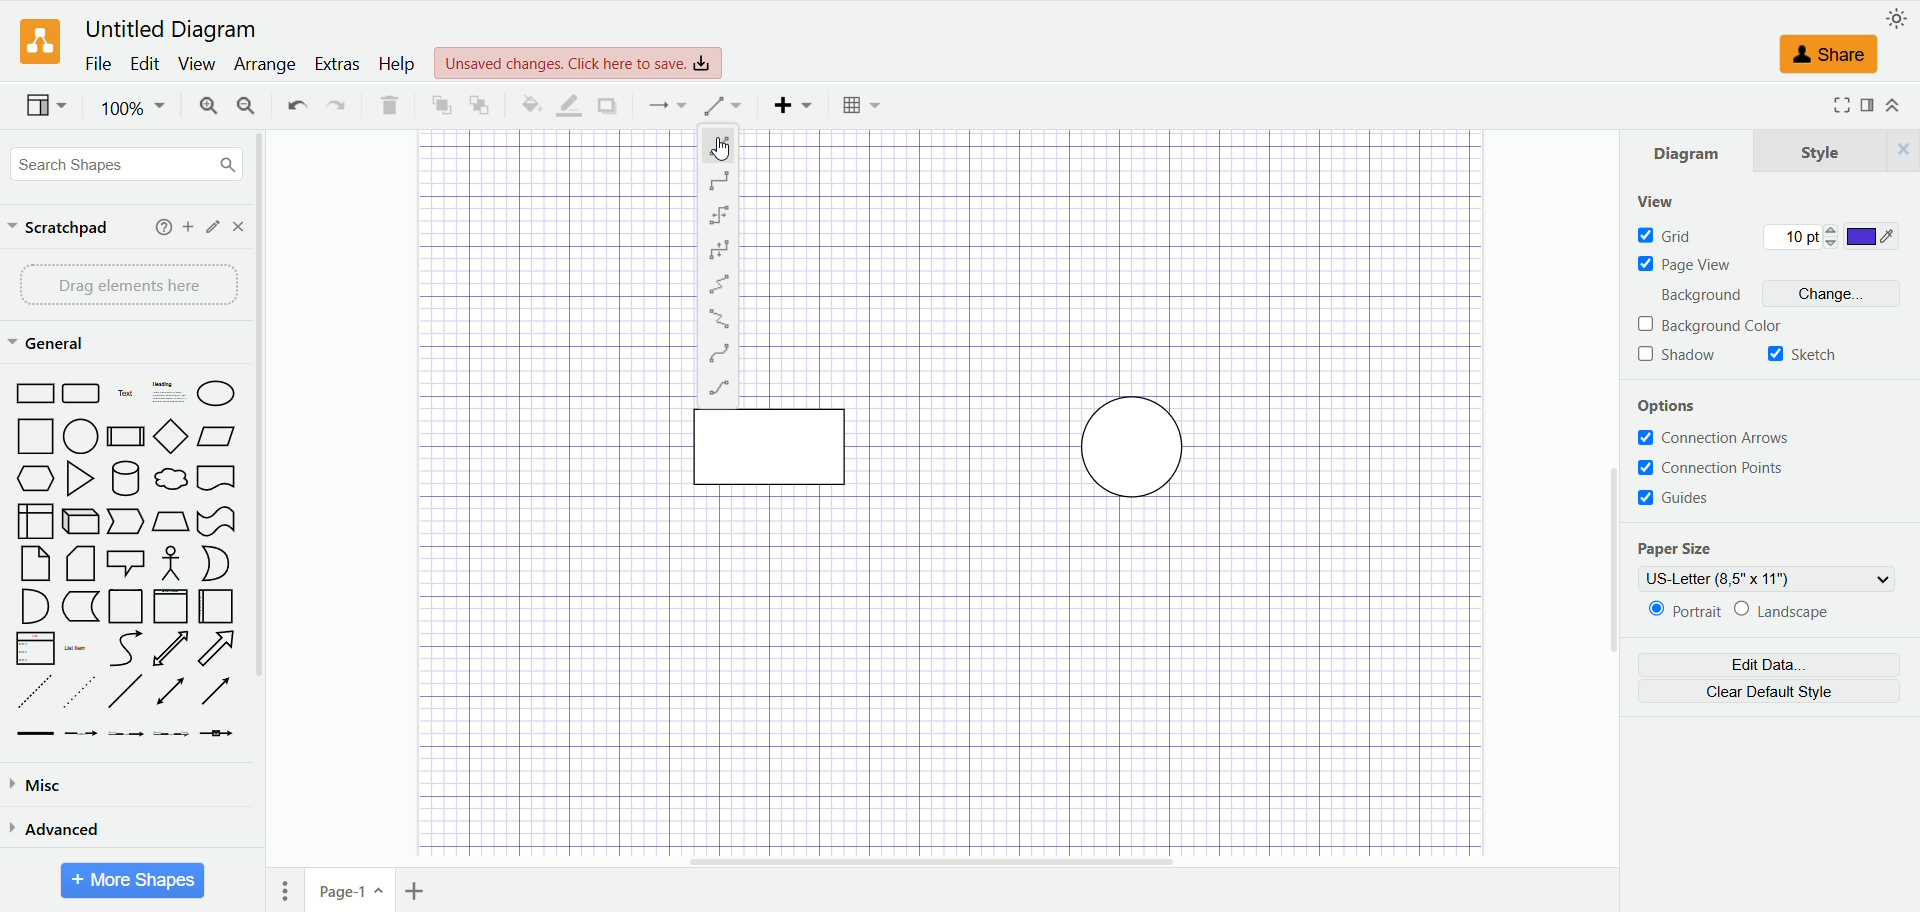 The image size is (1920, 912). I want to click on insert page, so click(417, 894).